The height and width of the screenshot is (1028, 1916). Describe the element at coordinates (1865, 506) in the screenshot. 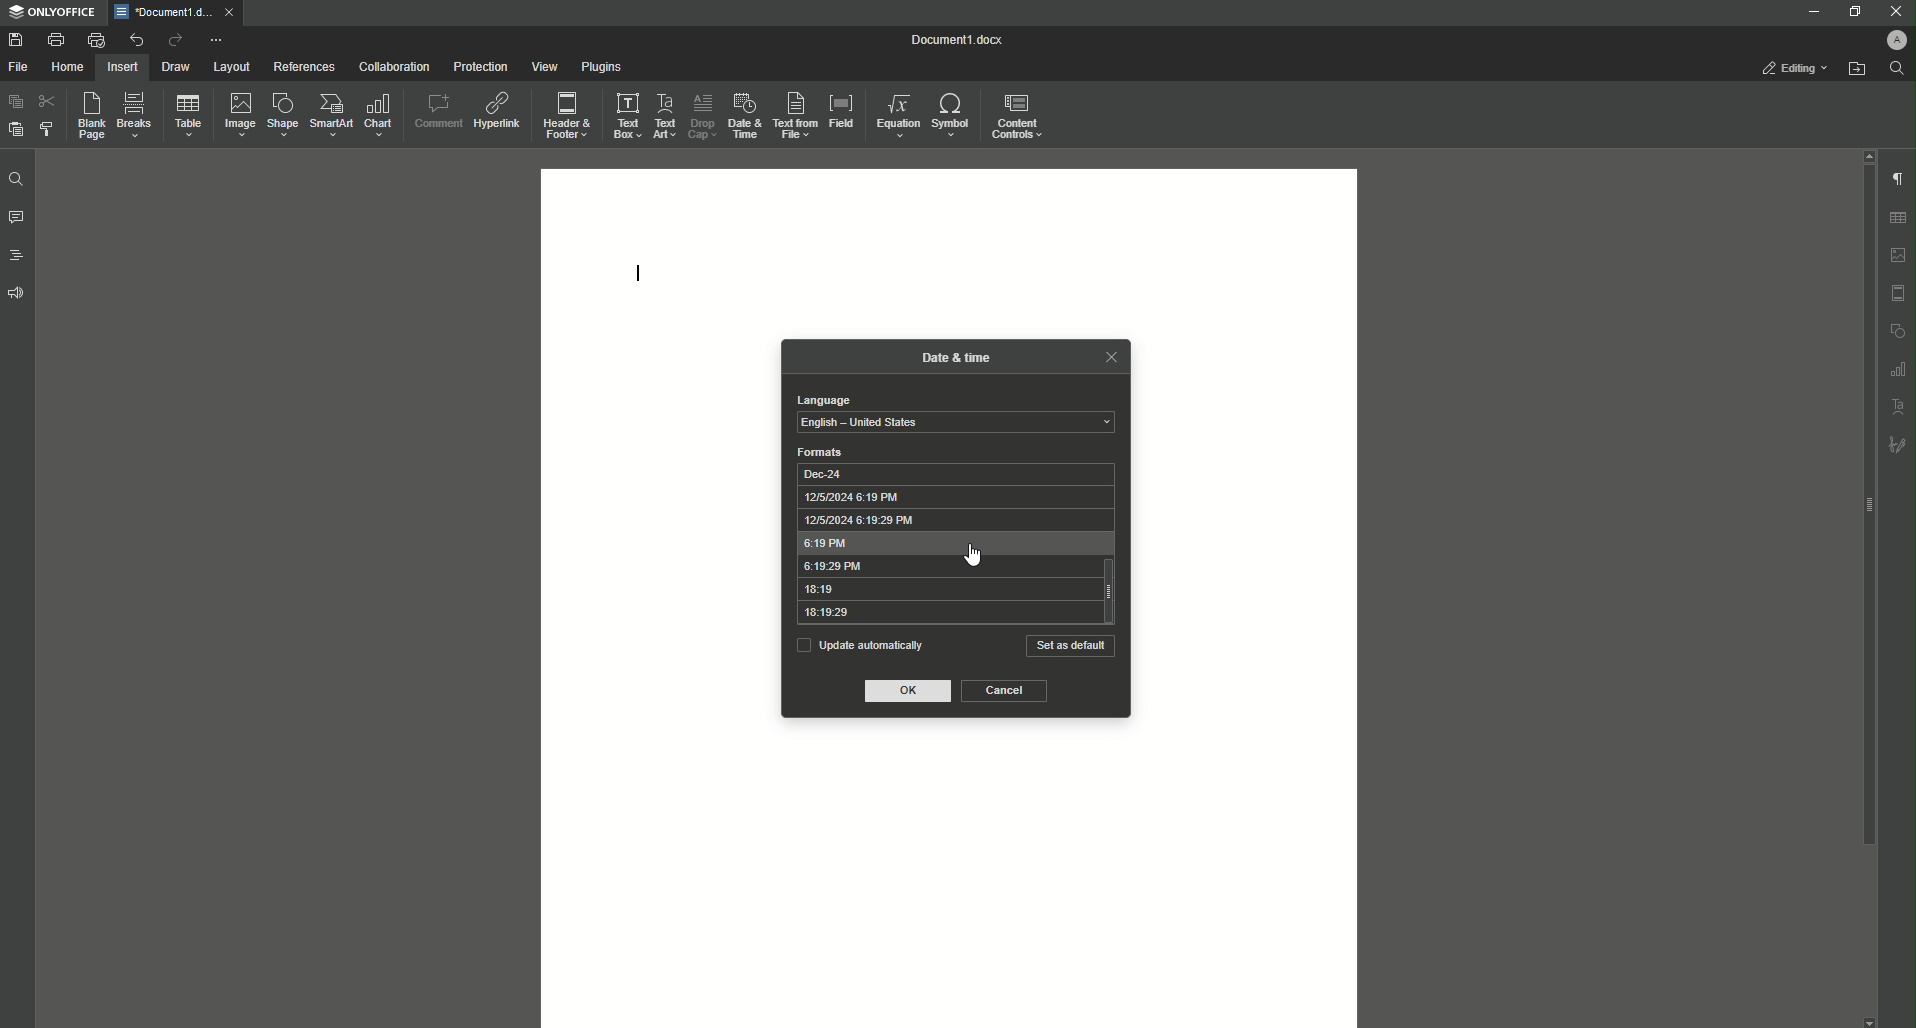

I see `scroll bar` at that location.